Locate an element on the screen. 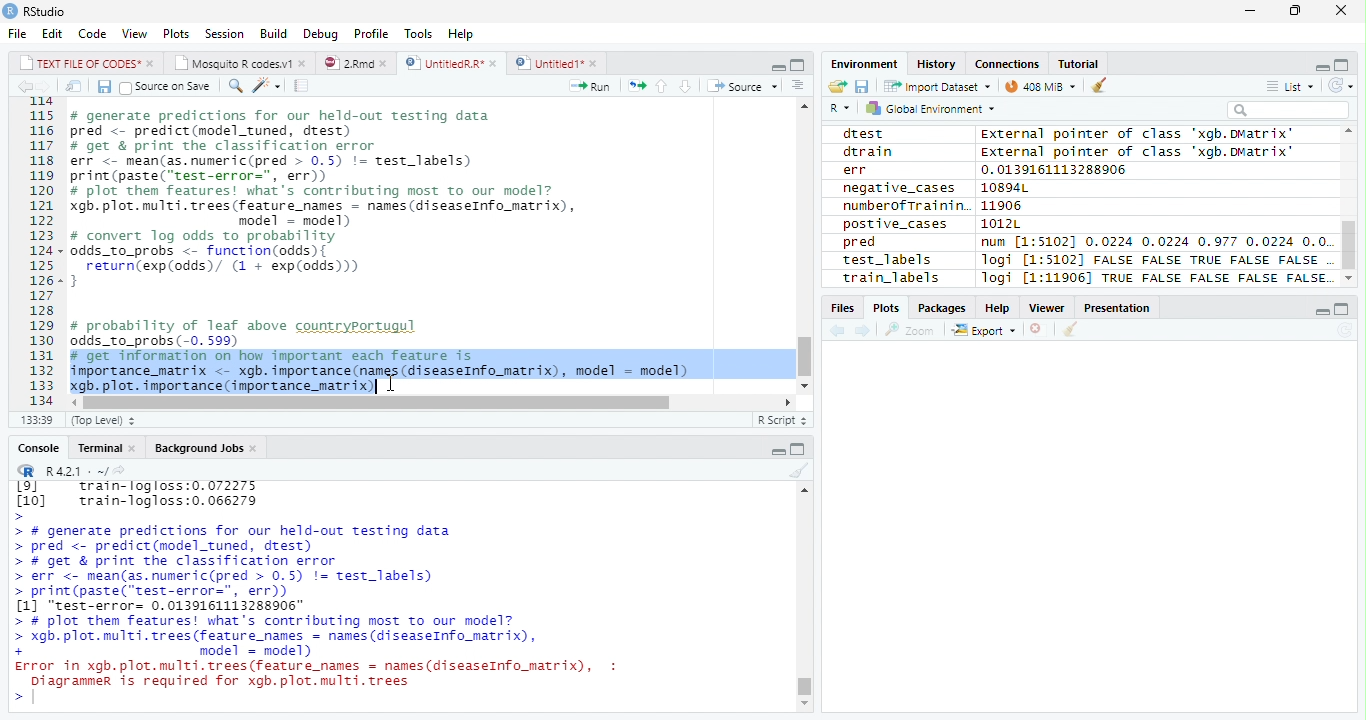  pred is located at coordinates (859, 243).